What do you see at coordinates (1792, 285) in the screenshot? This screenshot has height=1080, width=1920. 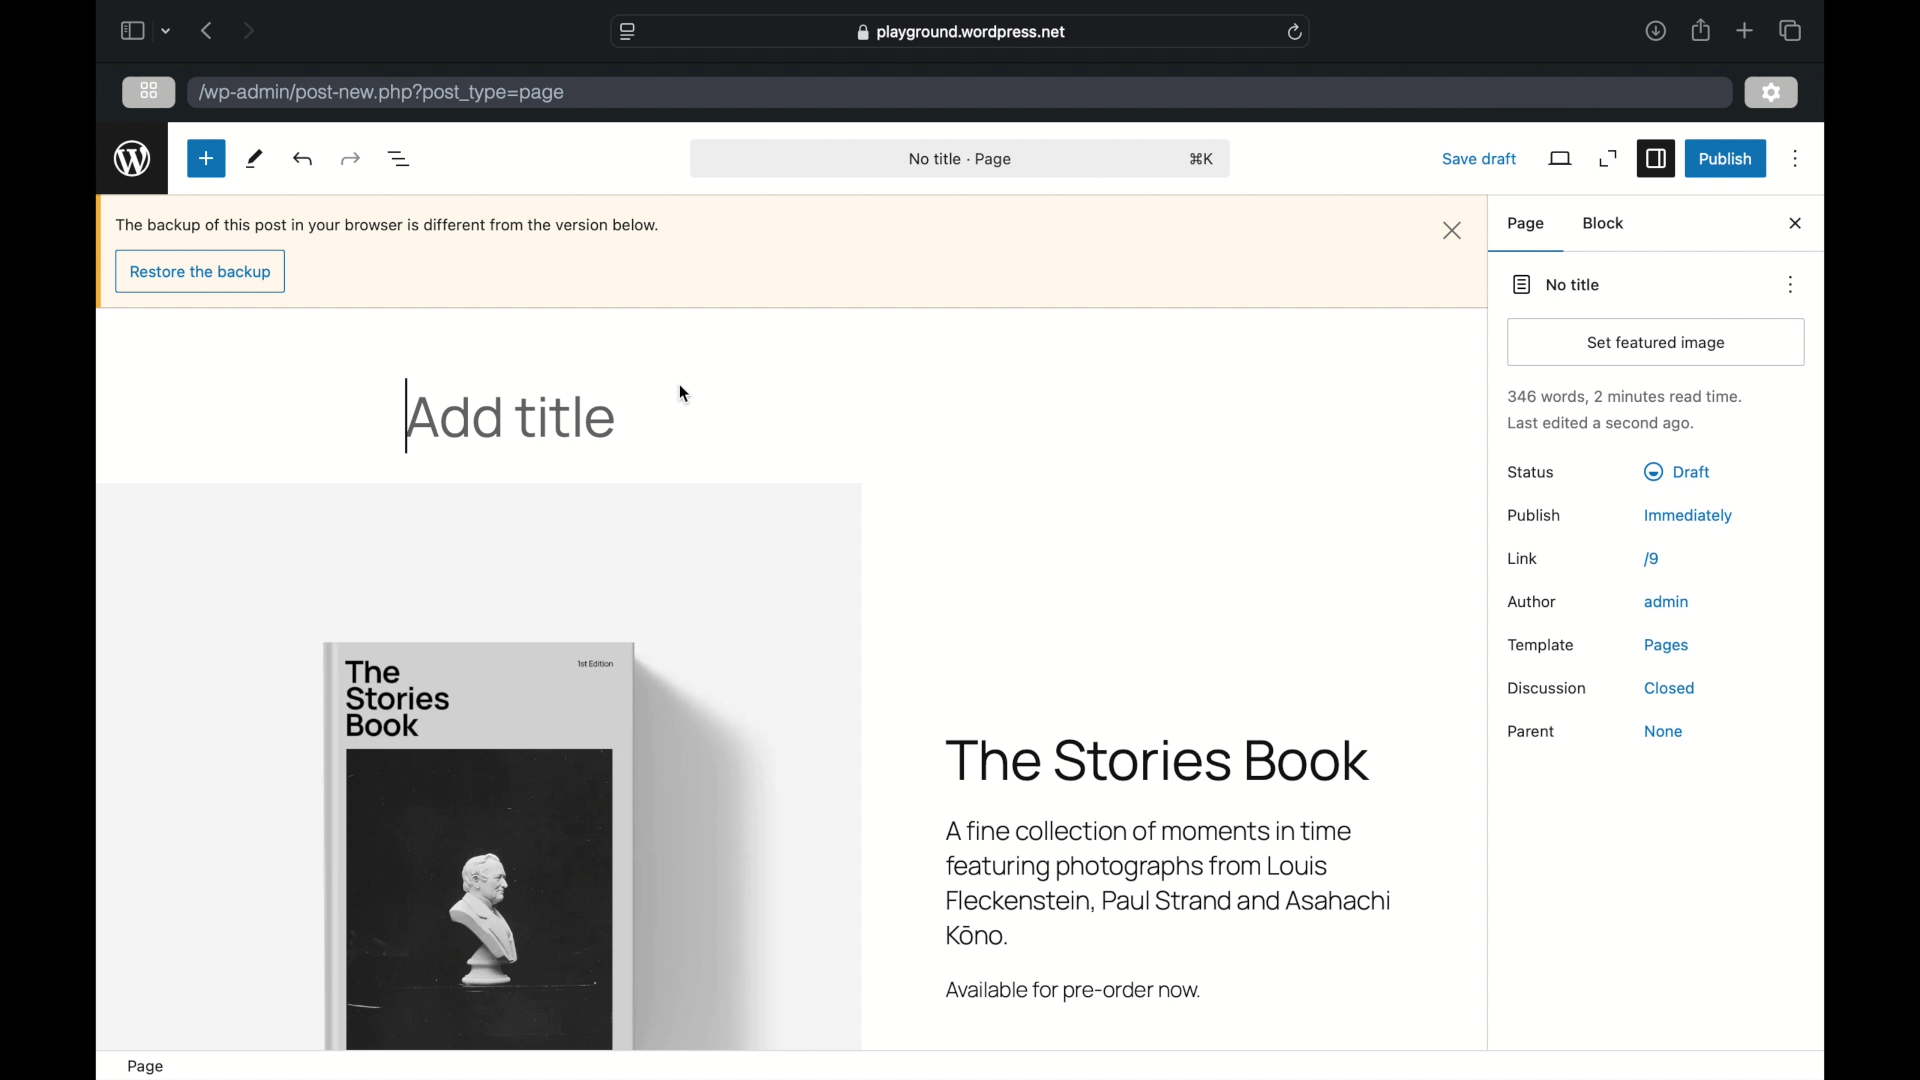 I see `more options` at bounding box center [1792, 285].